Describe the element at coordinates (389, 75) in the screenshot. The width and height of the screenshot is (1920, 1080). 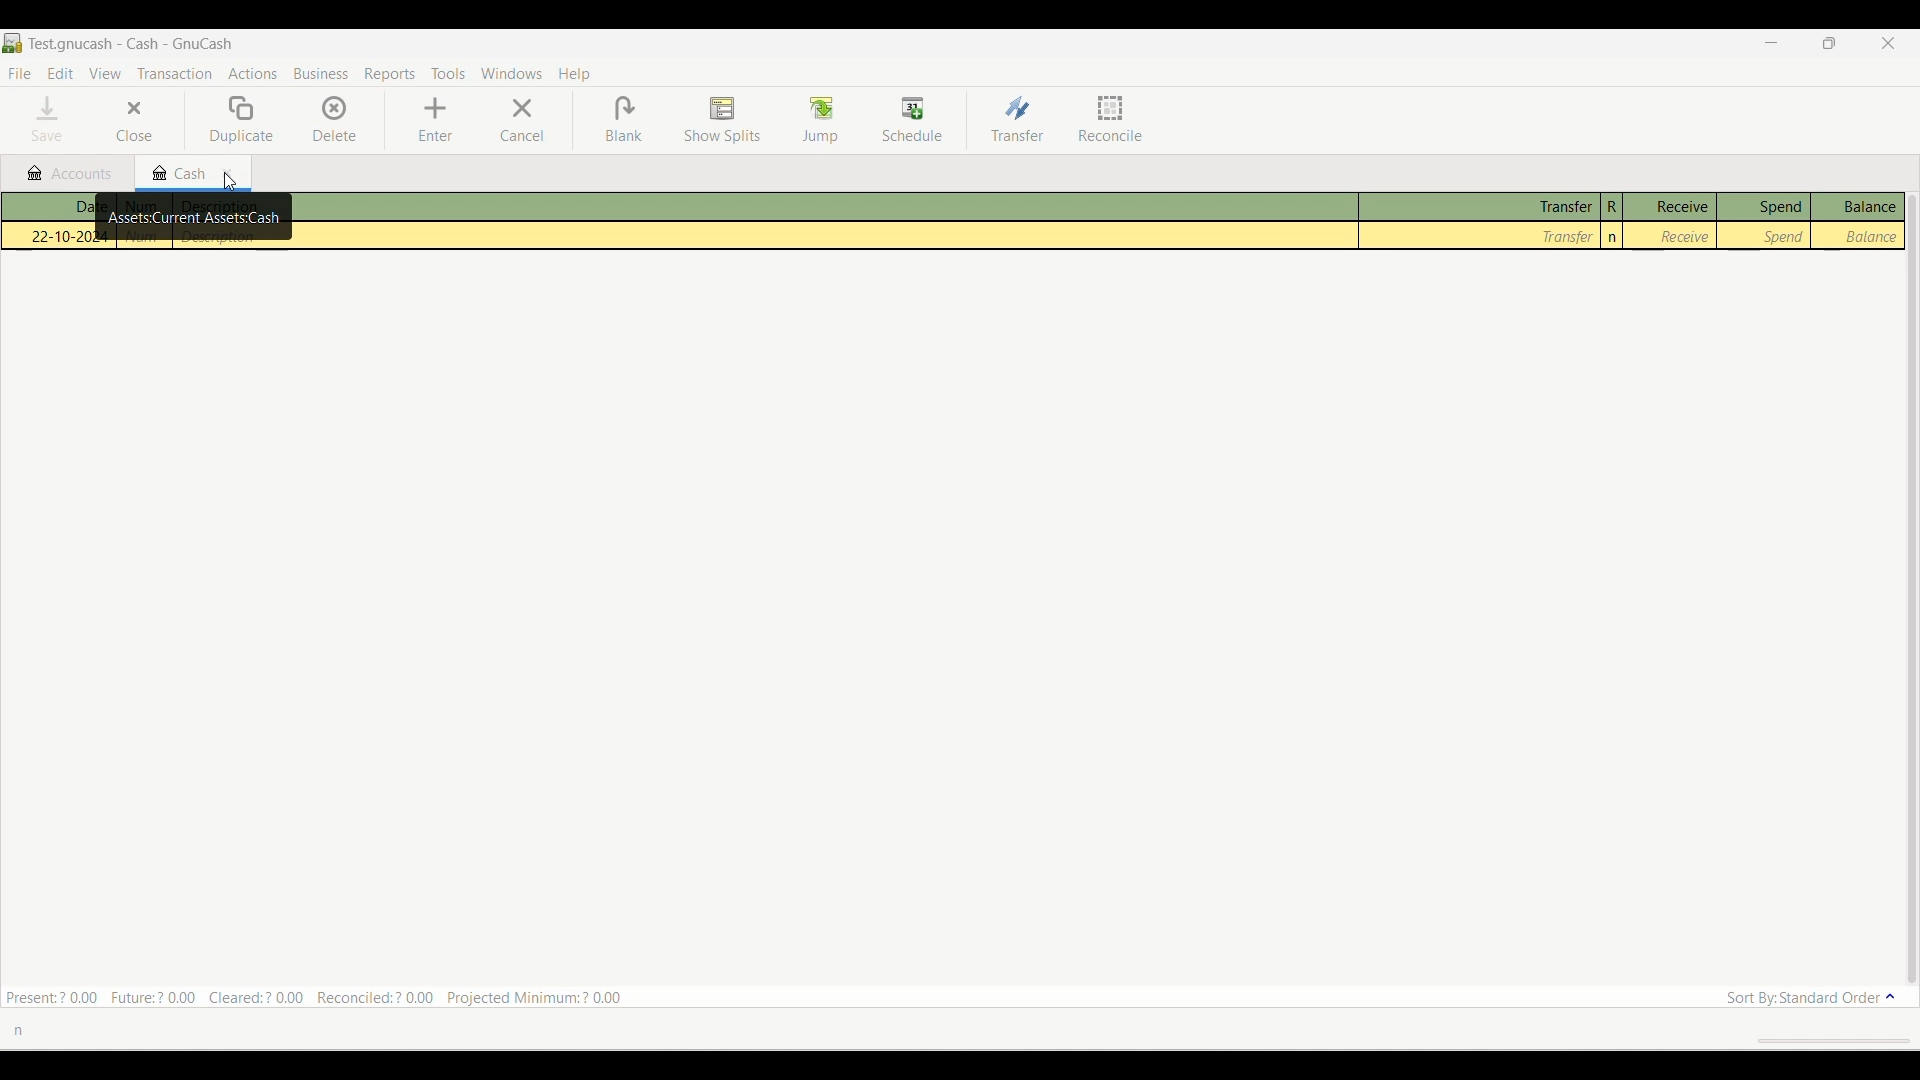
I see `Reports` at that location.